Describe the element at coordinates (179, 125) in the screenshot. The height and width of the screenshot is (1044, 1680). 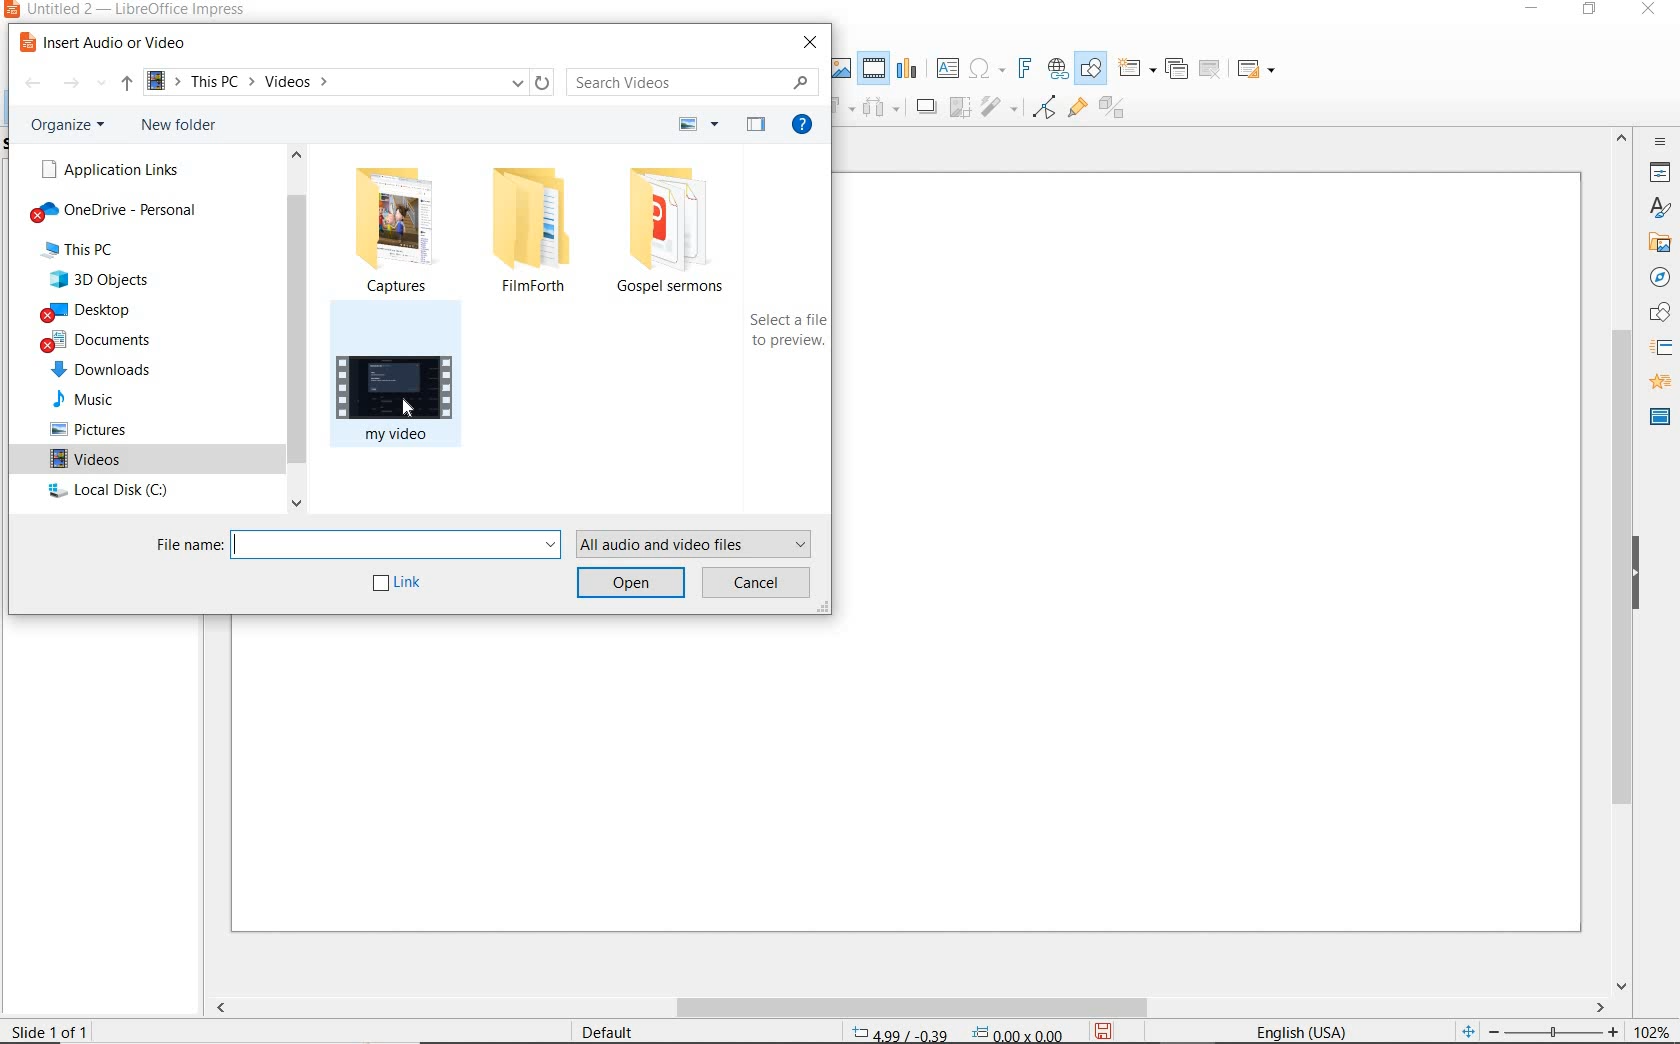
I see `NEW FOLDER` at that location.